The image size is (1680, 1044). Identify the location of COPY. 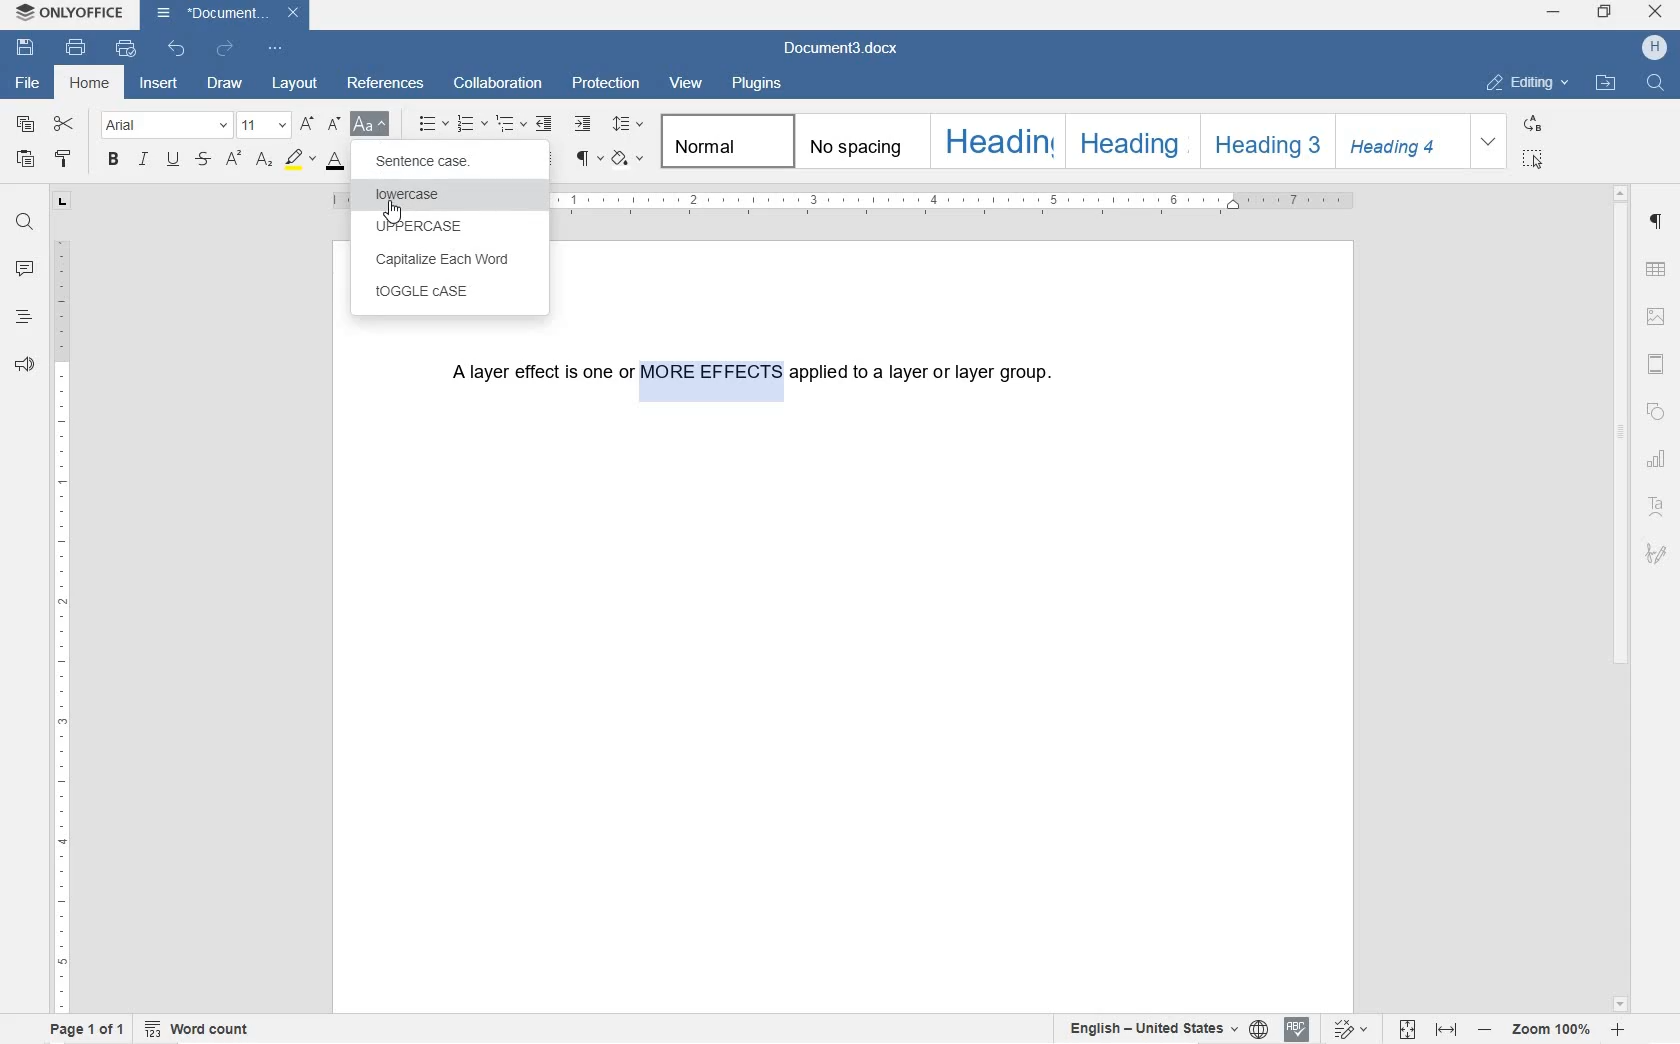
(28, 125).